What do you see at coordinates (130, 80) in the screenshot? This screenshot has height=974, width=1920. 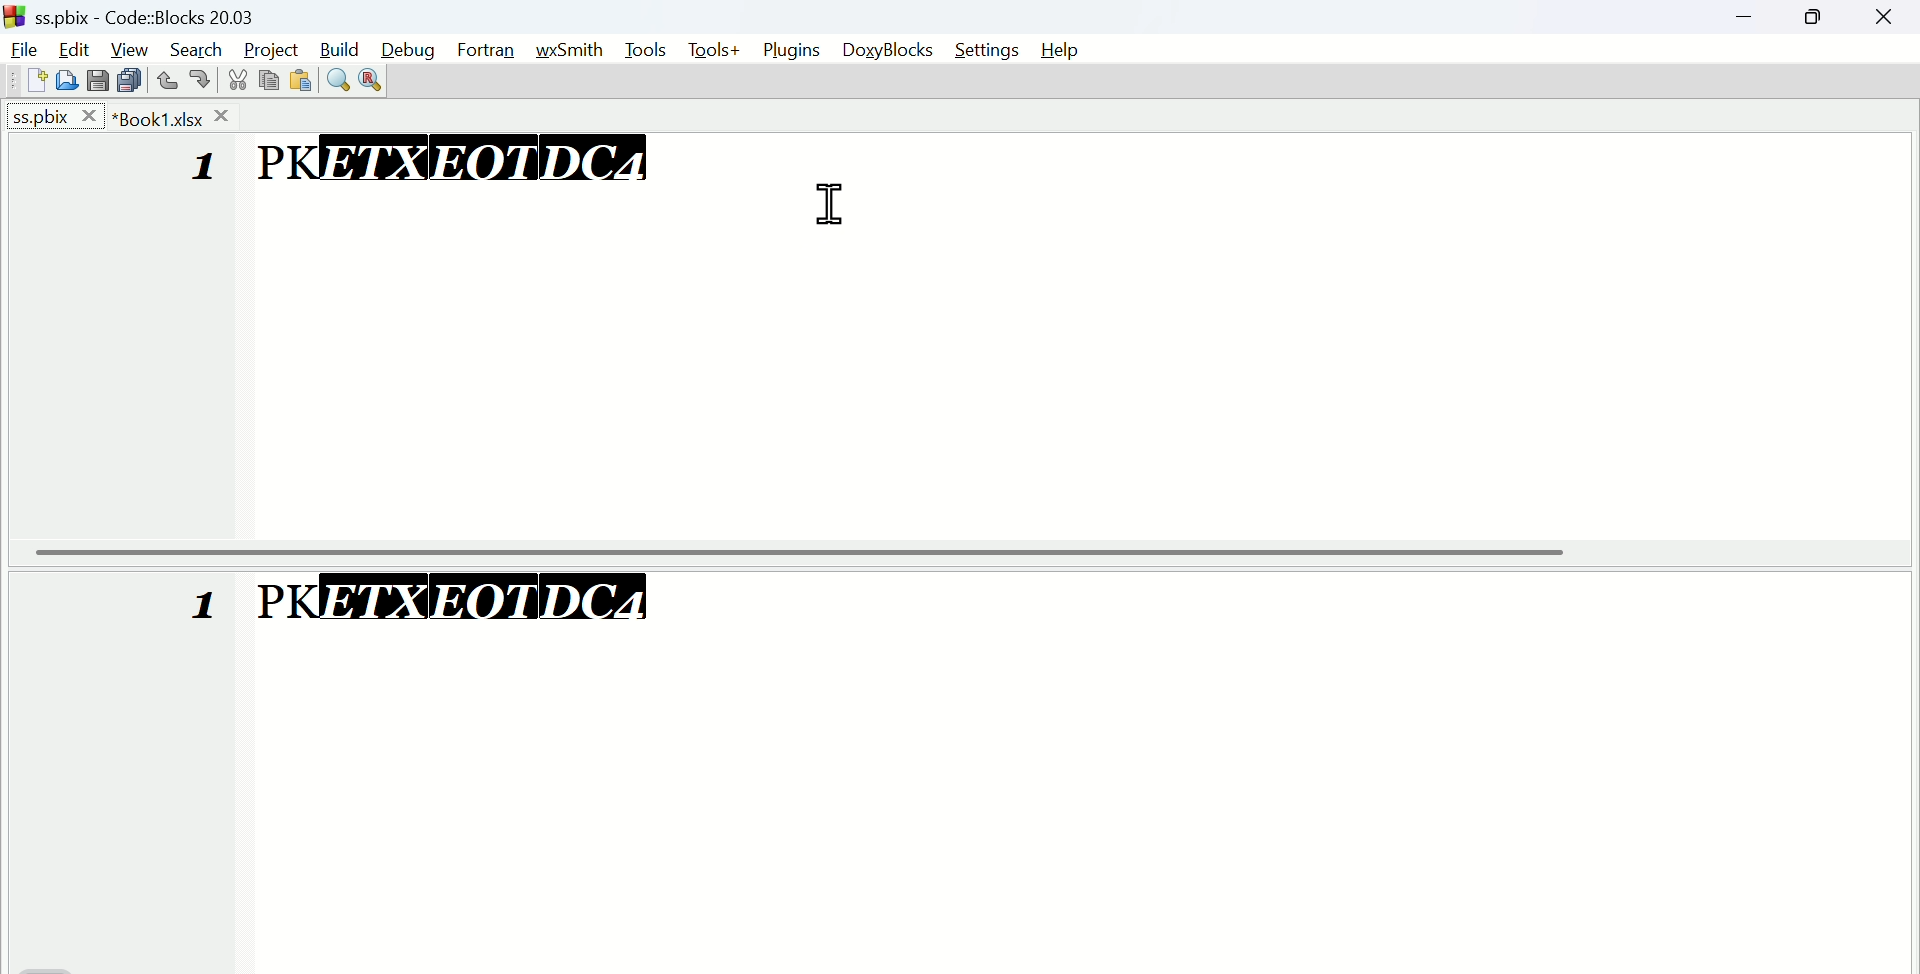 I see `Paste` at bounding box center [130, 80].